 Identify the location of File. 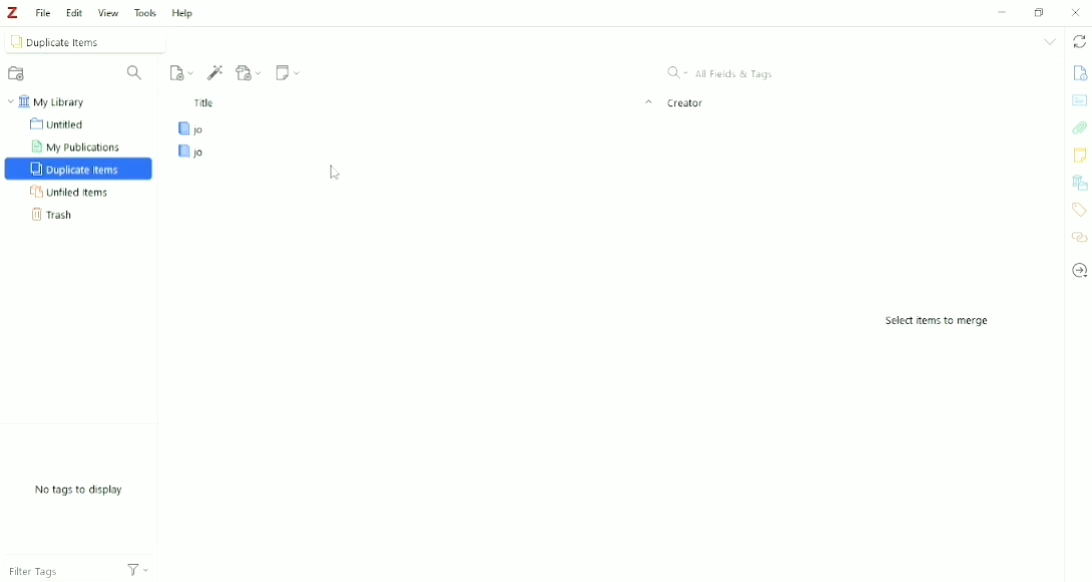
(44, 12).